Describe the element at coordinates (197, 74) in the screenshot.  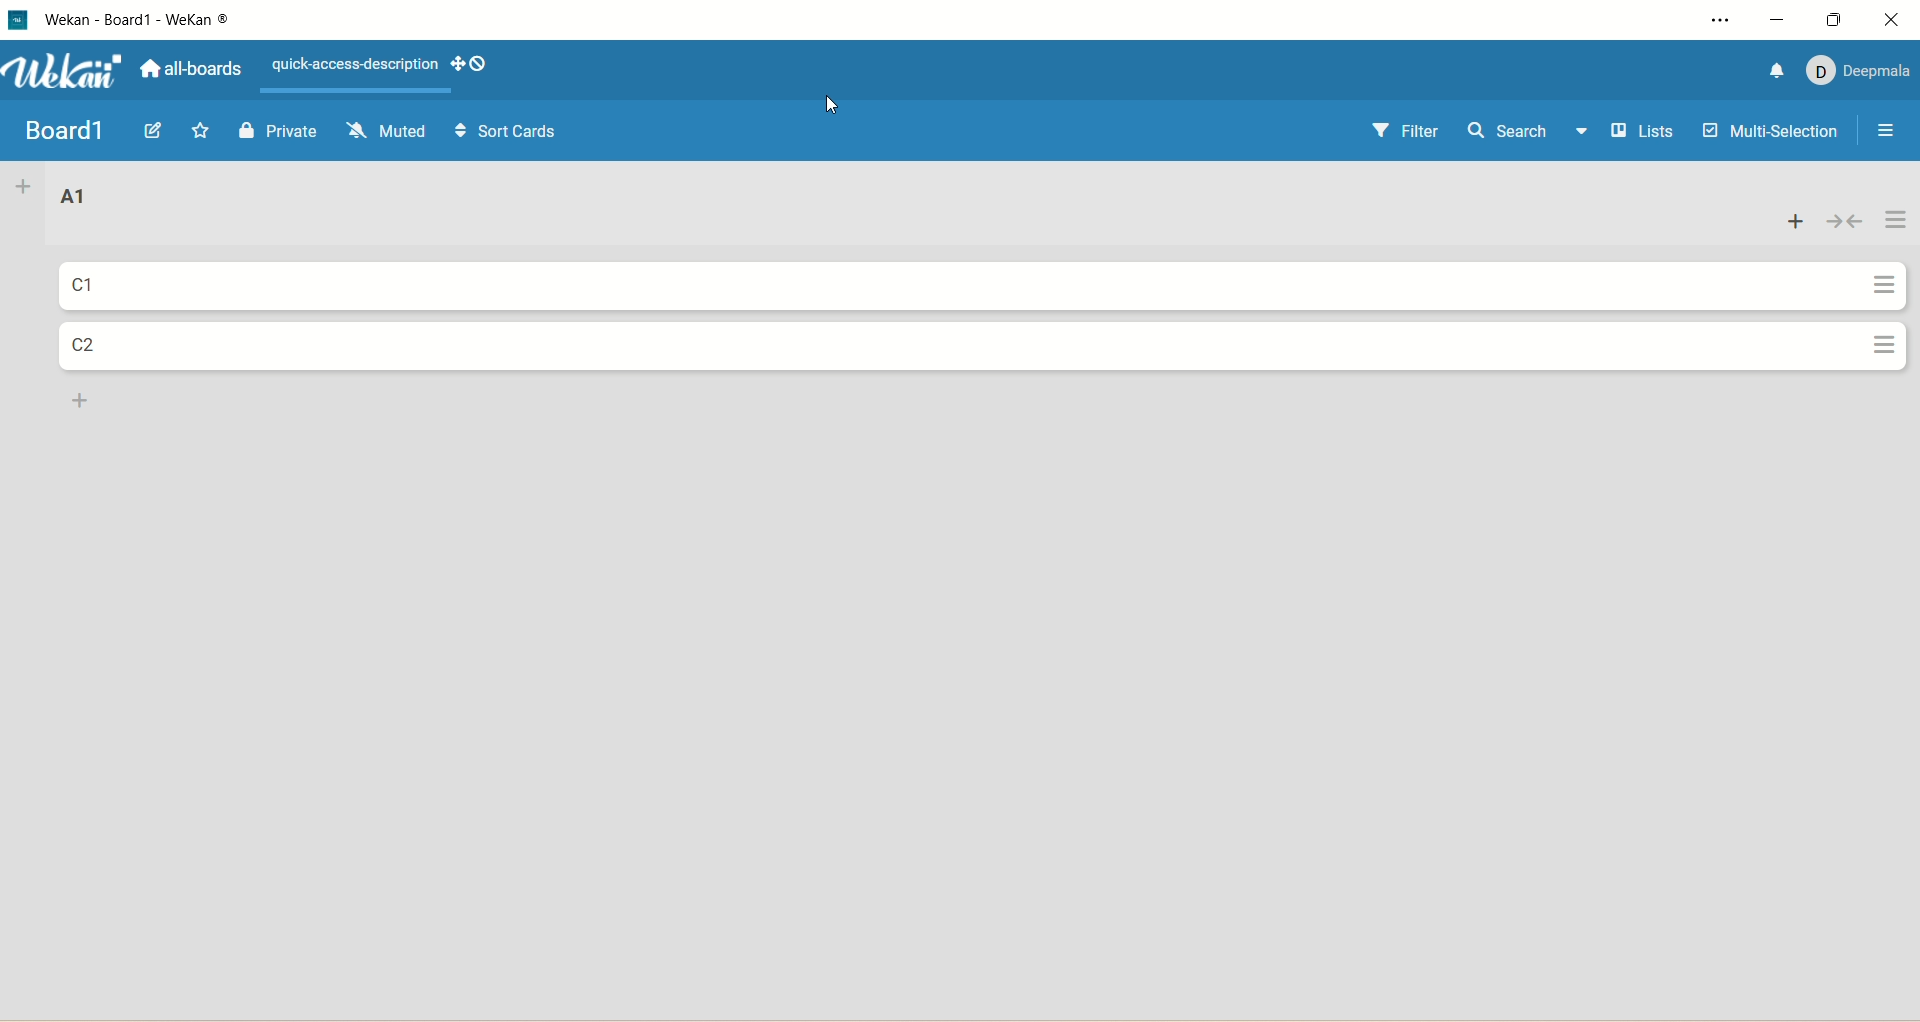
I see `all boards` at that location.